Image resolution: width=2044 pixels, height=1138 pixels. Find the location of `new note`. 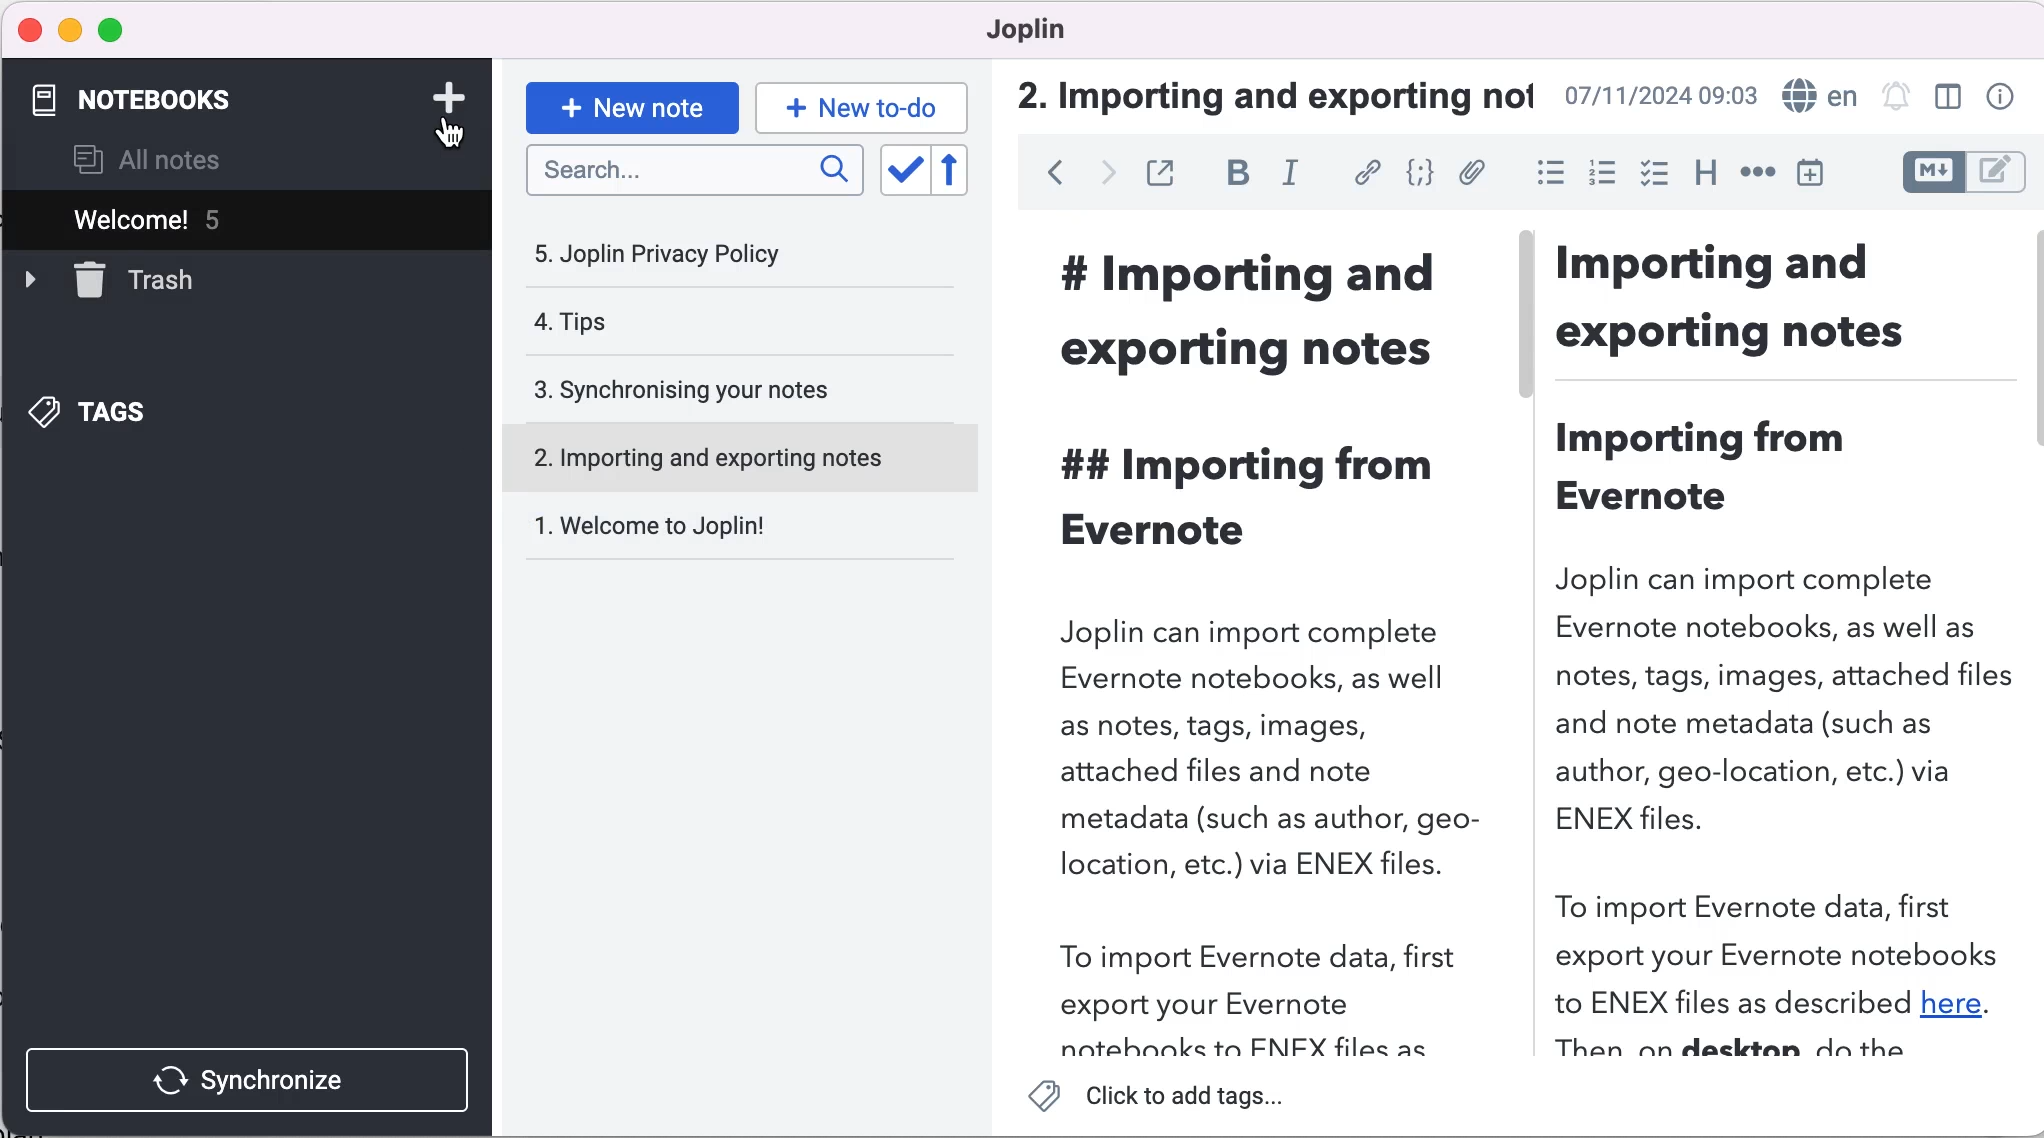

new note is located at coordinates (632, 106).